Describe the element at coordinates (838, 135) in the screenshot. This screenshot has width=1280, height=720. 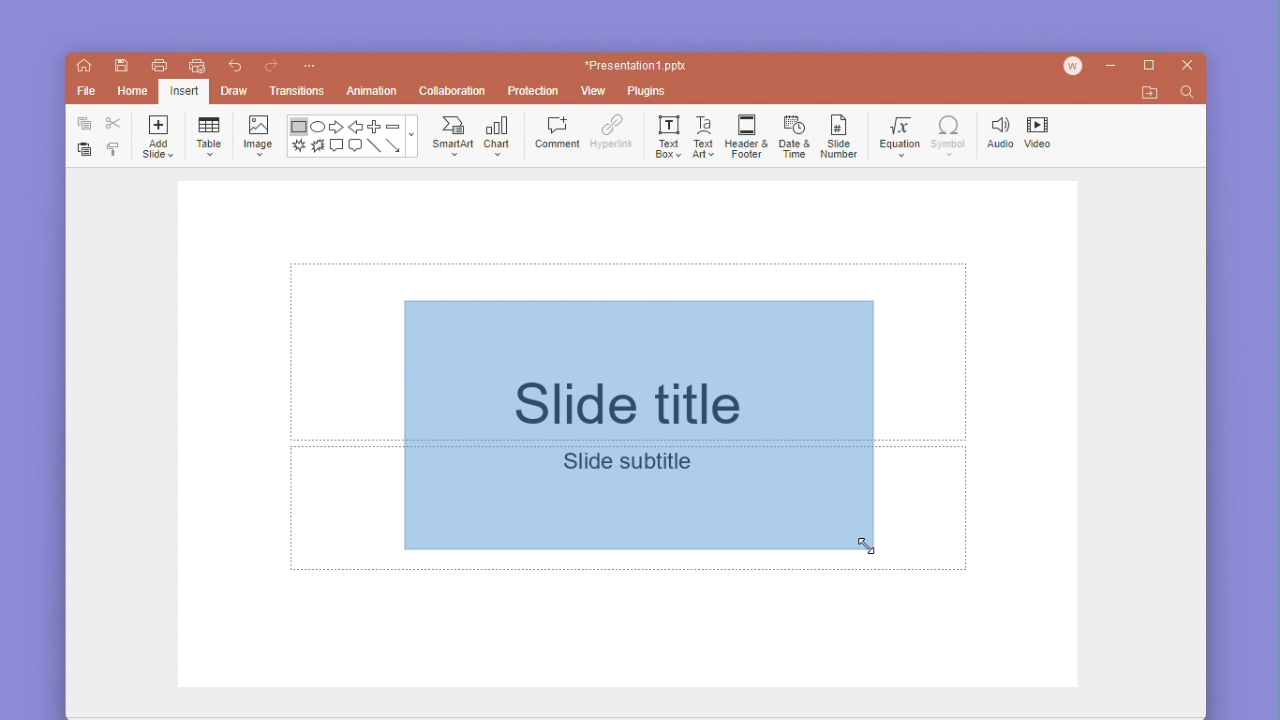
I see `slide number` at that location.